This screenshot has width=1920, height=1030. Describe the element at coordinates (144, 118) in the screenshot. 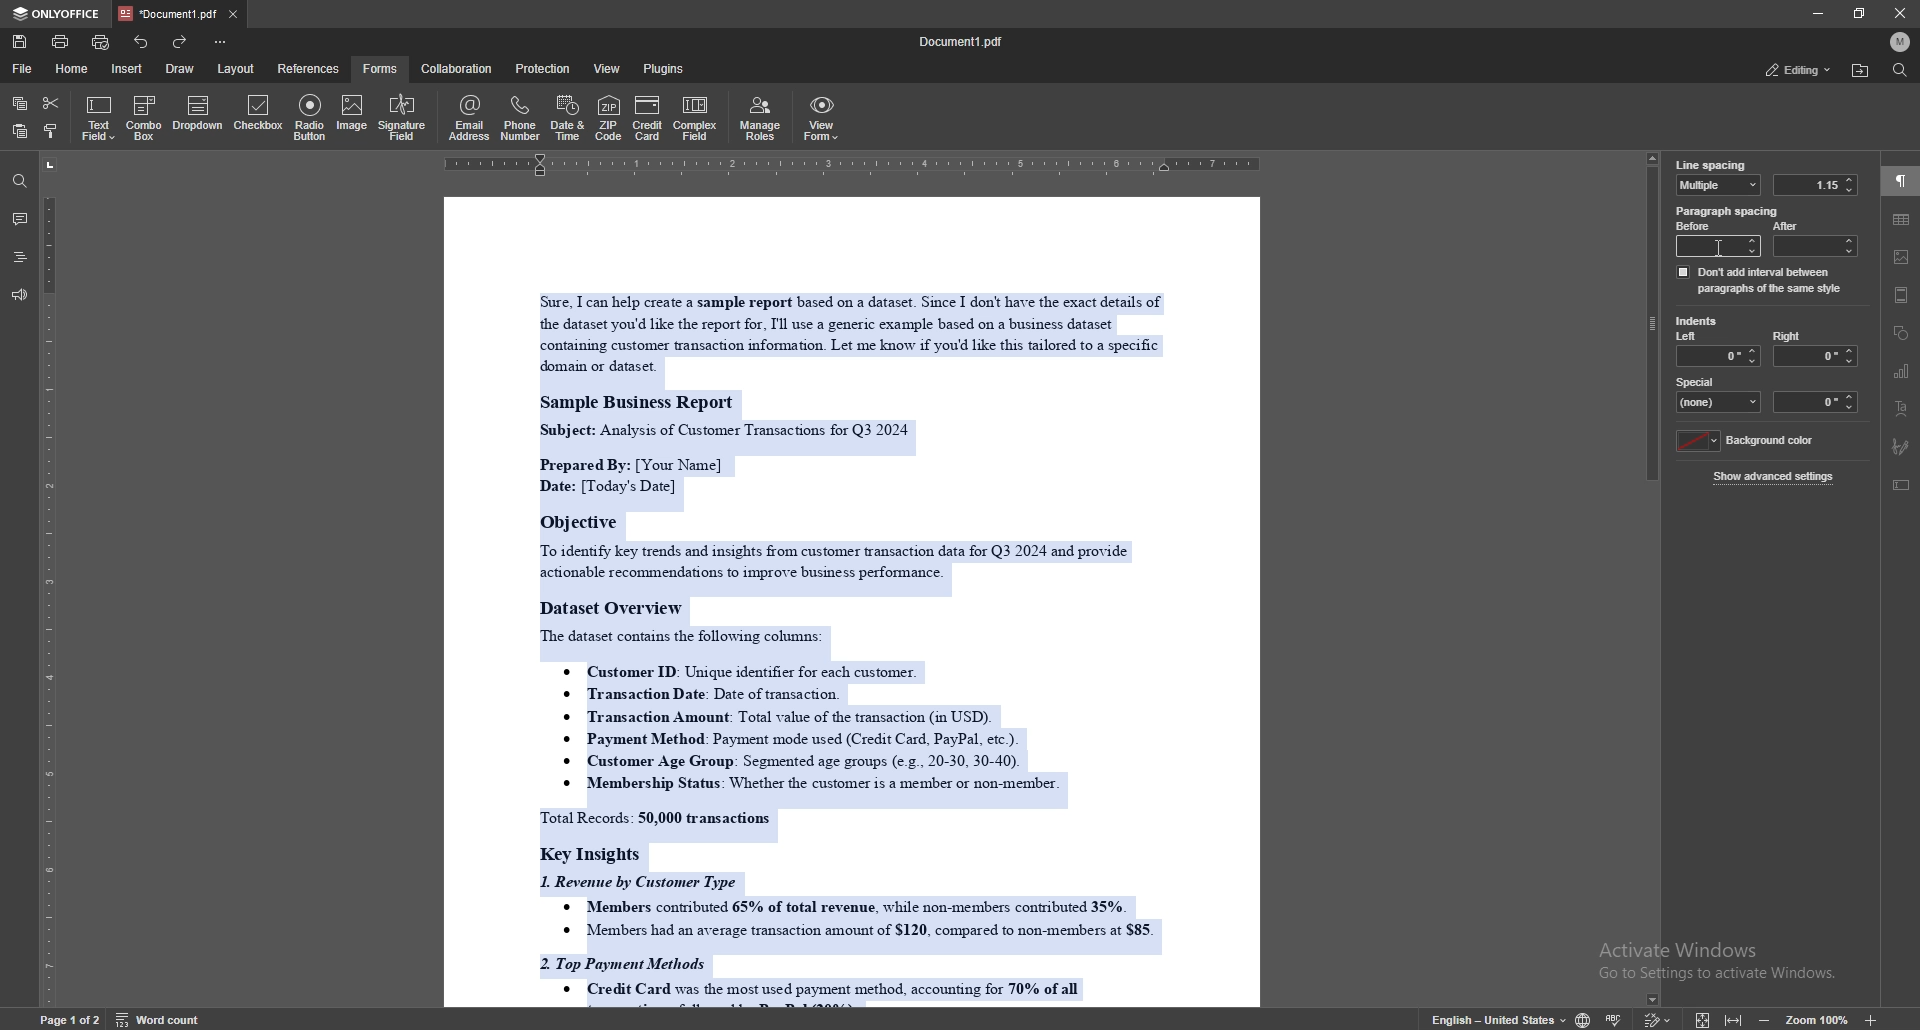

I see `combo box` at that location.